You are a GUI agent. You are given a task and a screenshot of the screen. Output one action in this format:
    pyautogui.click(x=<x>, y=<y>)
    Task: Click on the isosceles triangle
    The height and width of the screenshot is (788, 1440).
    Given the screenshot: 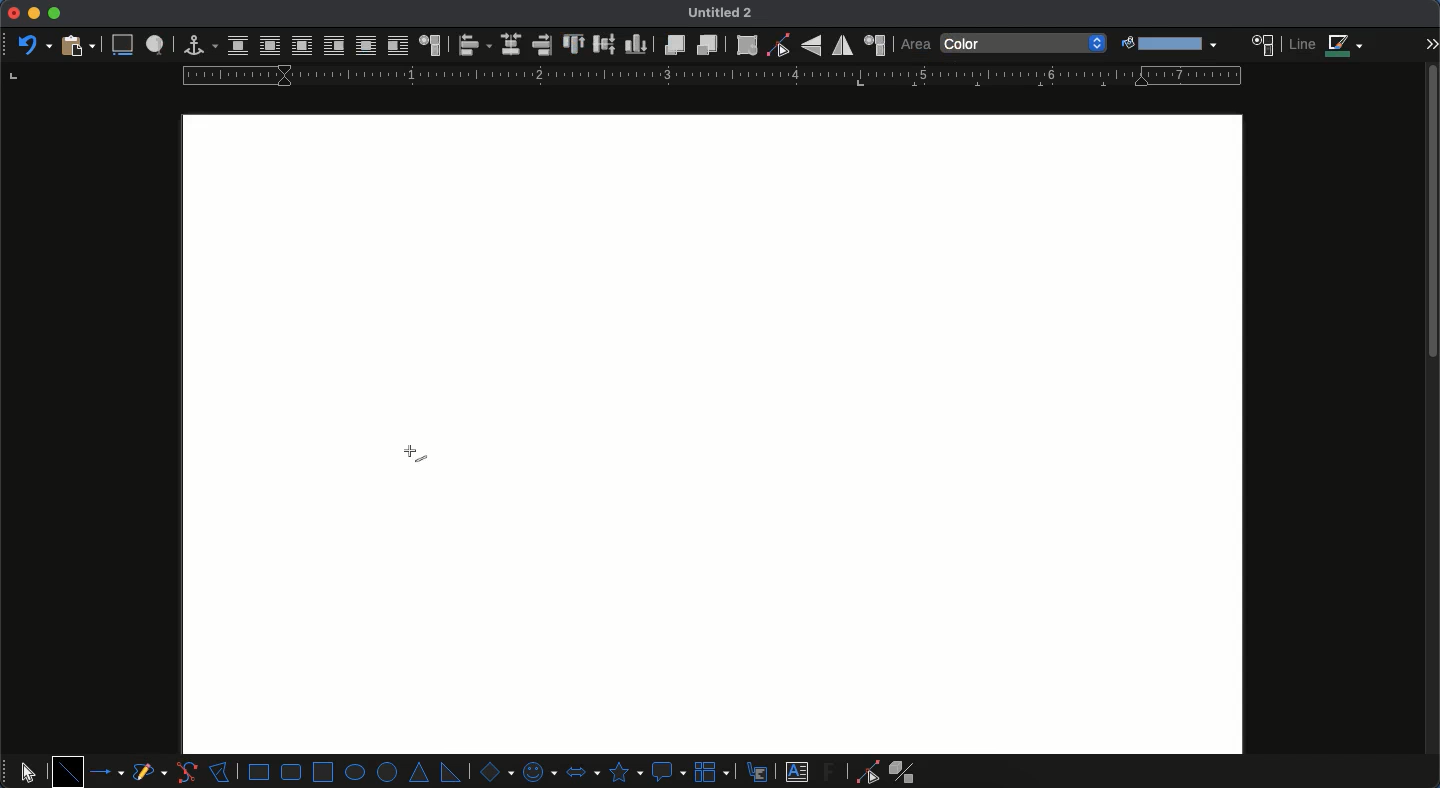 What is the action you would take?
    pyautogui.click(x=421, y=773)
    